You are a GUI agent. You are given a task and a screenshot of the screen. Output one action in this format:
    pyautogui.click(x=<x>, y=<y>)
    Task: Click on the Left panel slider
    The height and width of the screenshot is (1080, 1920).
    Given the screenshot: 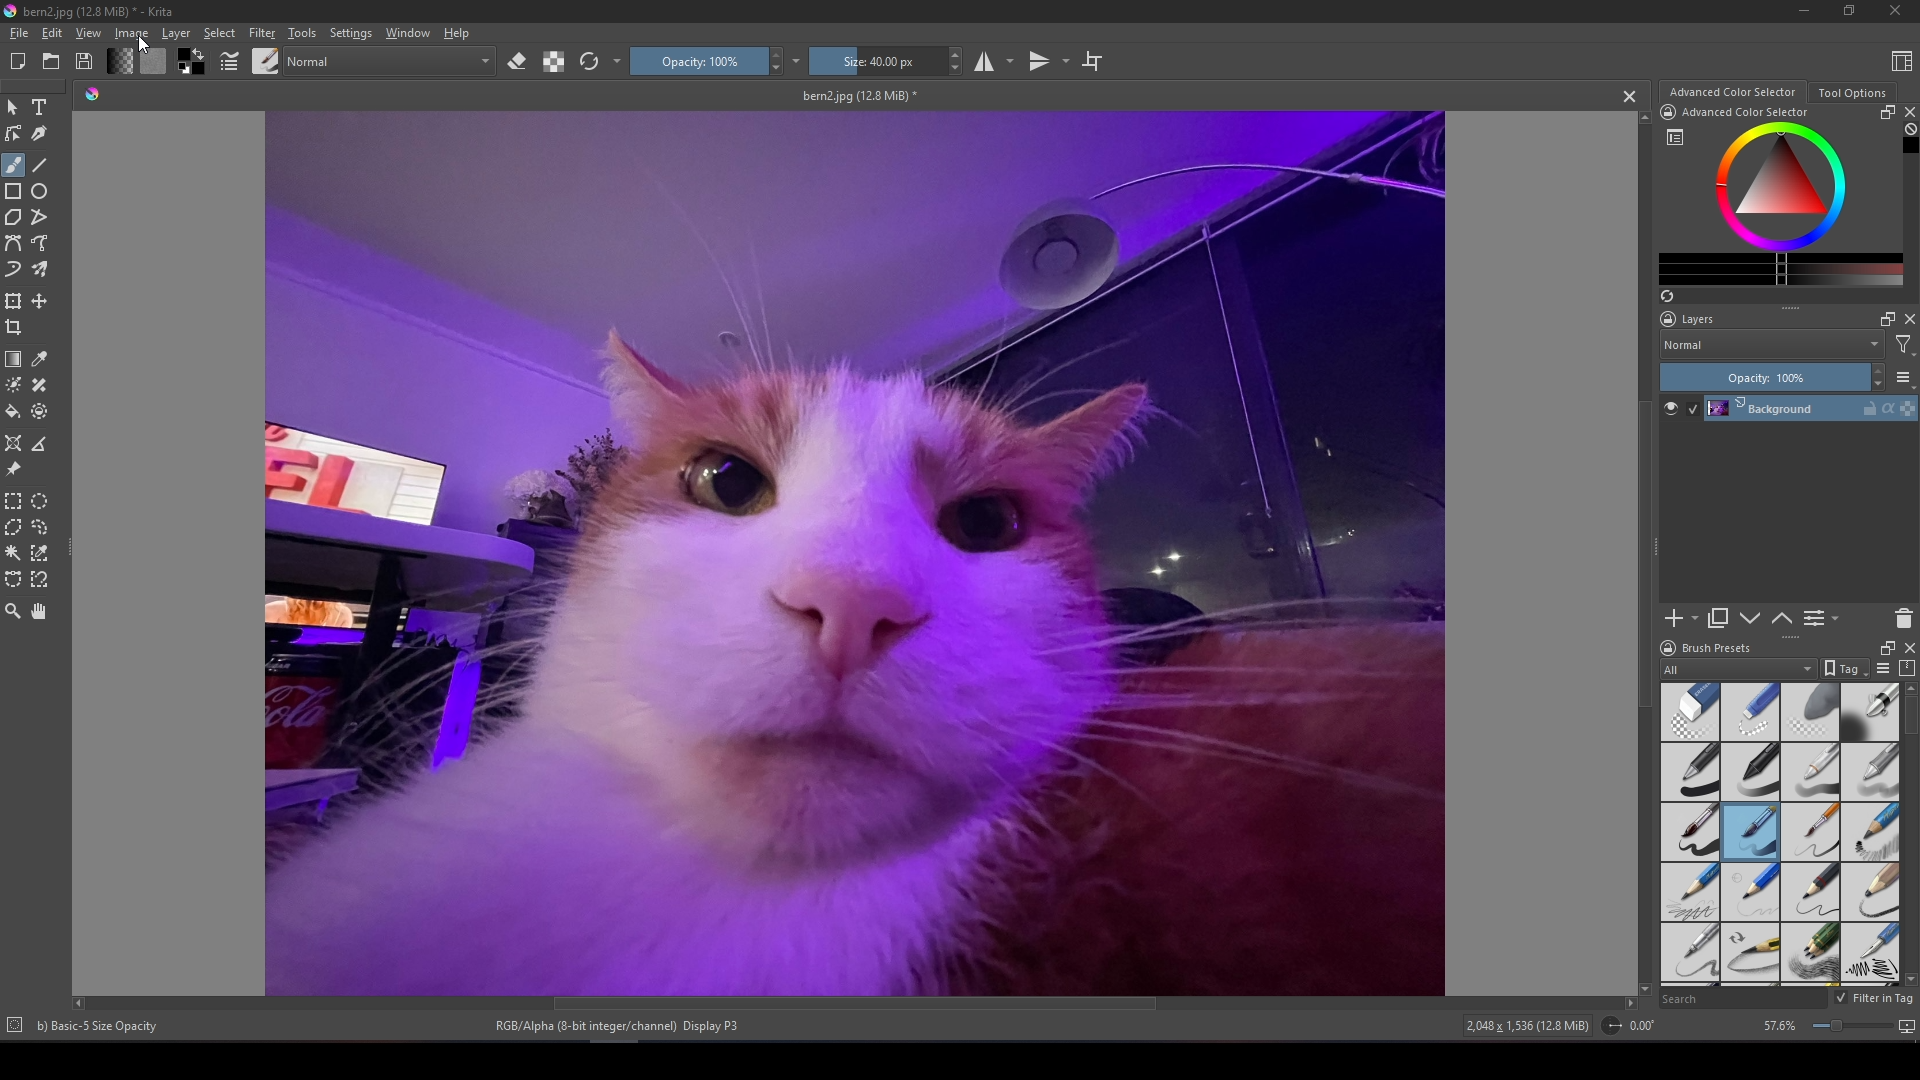 What is the action you would take?
    pyautogui.click(x=72, y=548)
    